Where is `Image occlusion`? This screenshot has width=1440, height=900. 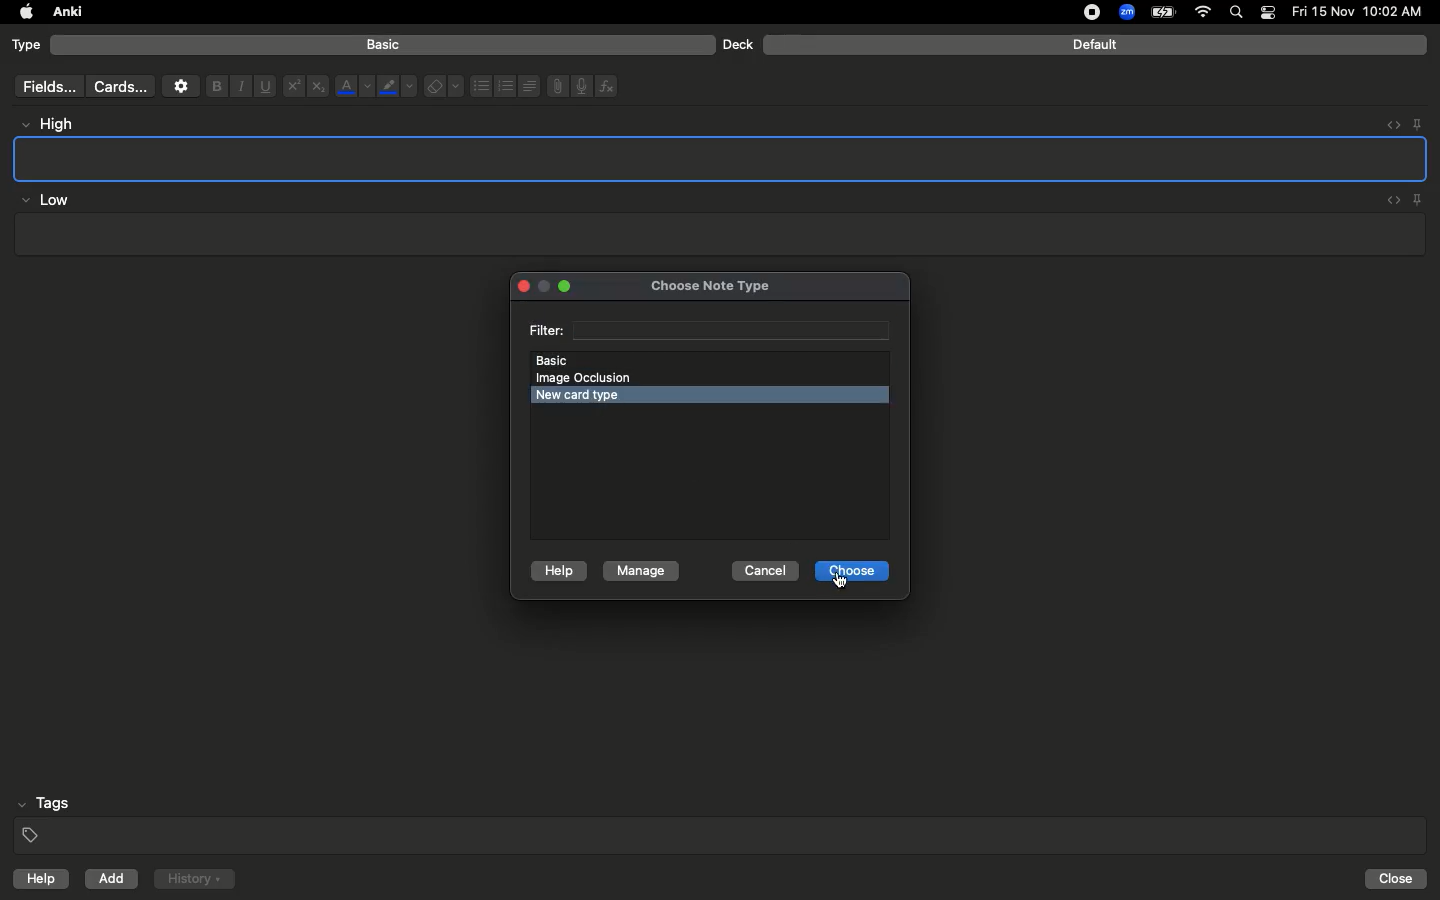
Image occlusion is located at coordinates (592, 378).